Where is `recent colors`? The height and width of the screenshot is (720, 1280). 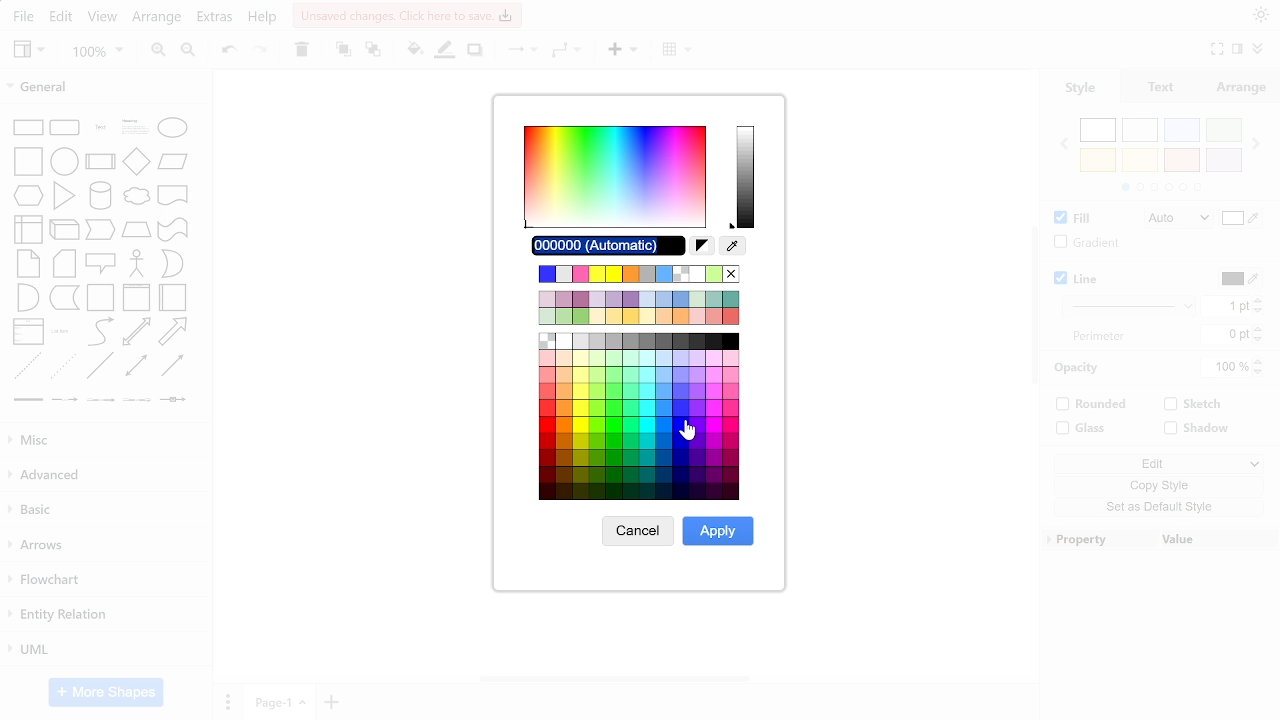 recent colors is located at coordinates (642, 274).